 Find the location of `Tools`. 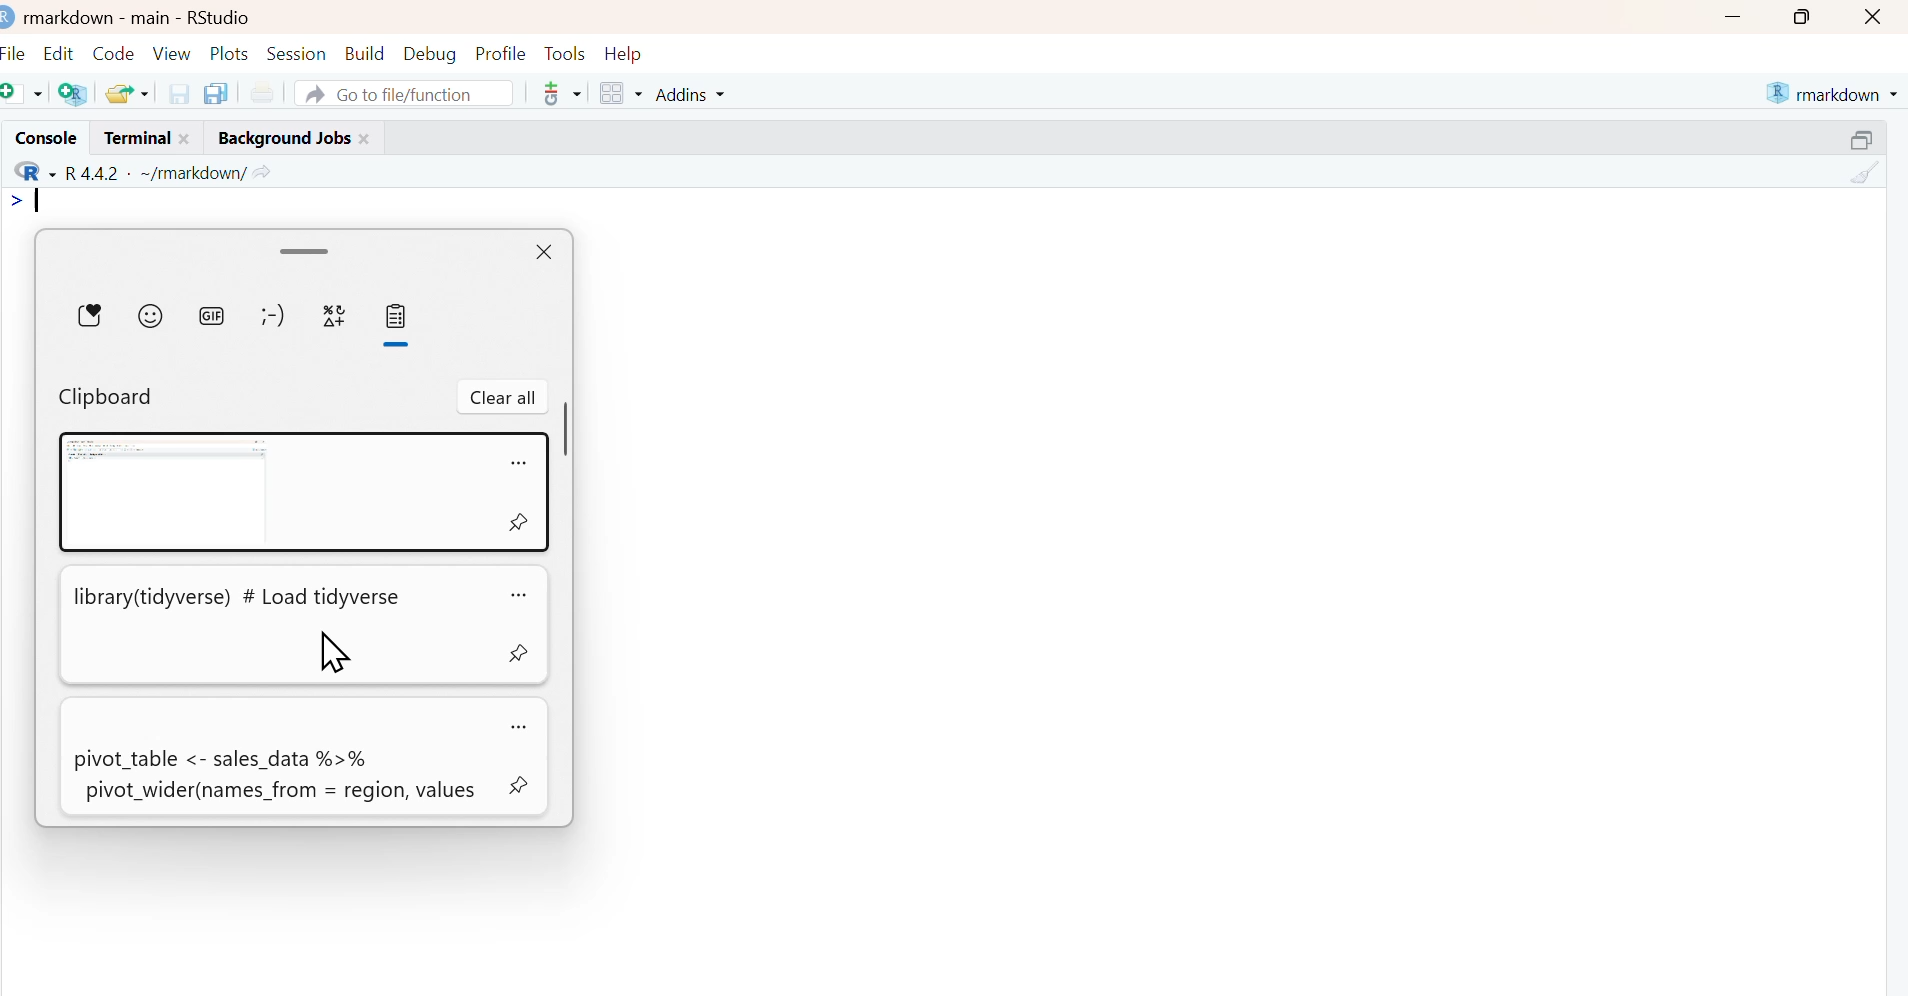

Tools is located at coordinates (564, 51).